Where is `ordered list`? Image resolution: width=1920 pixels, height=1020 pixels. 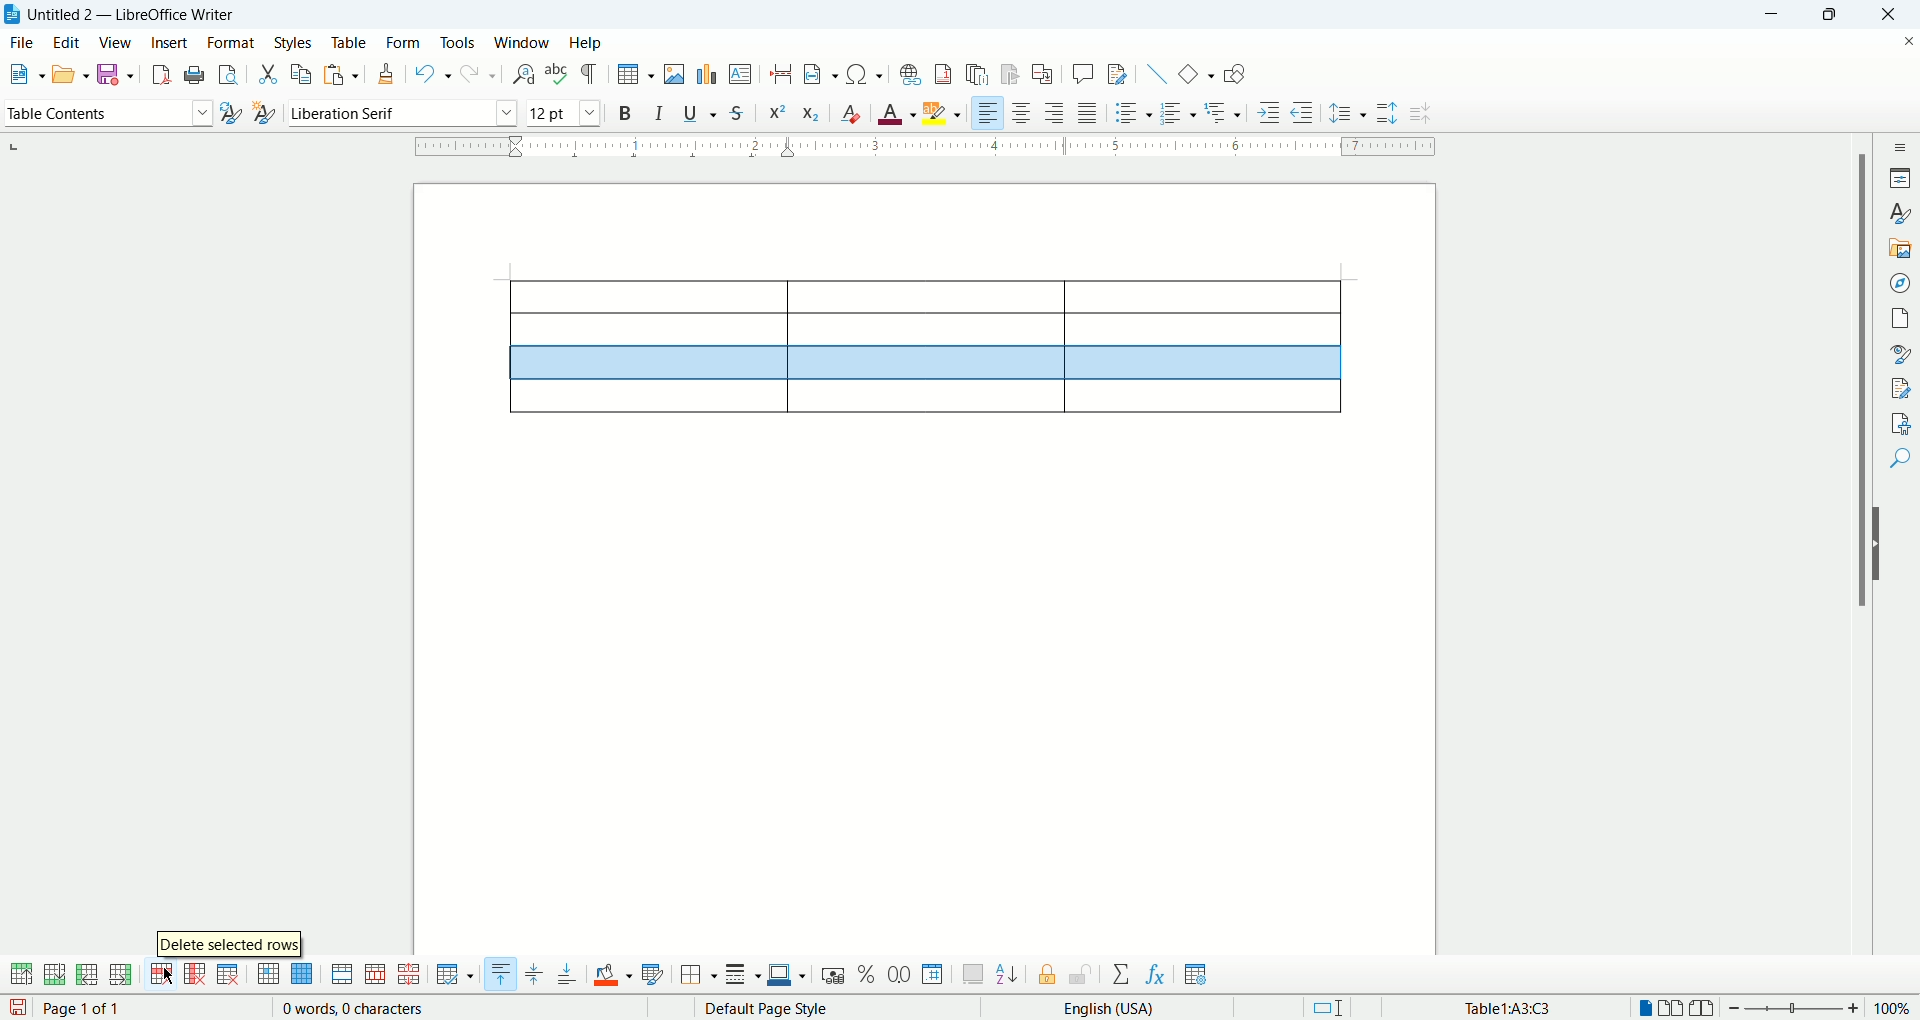 ordered list is located at coordinates (1181, 111).